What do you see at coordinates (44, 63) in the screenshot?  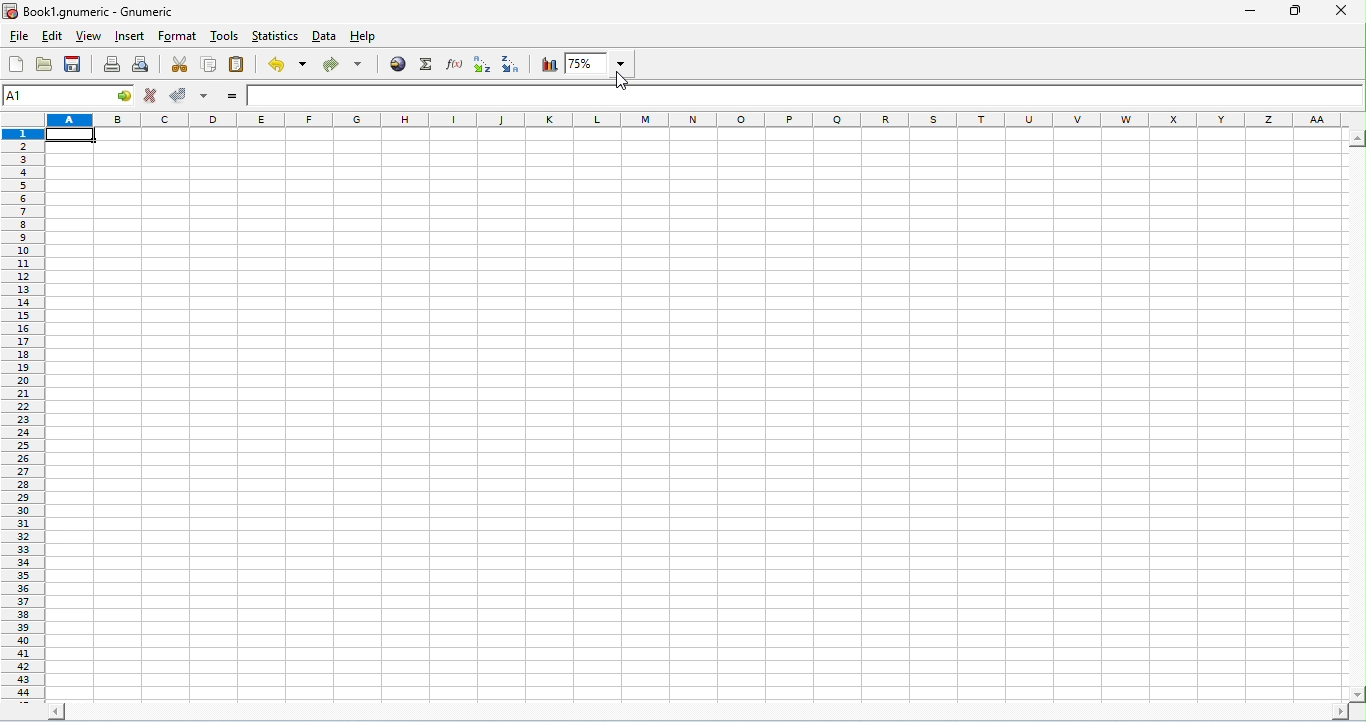 I see `open` at bounding box center [44, 63].